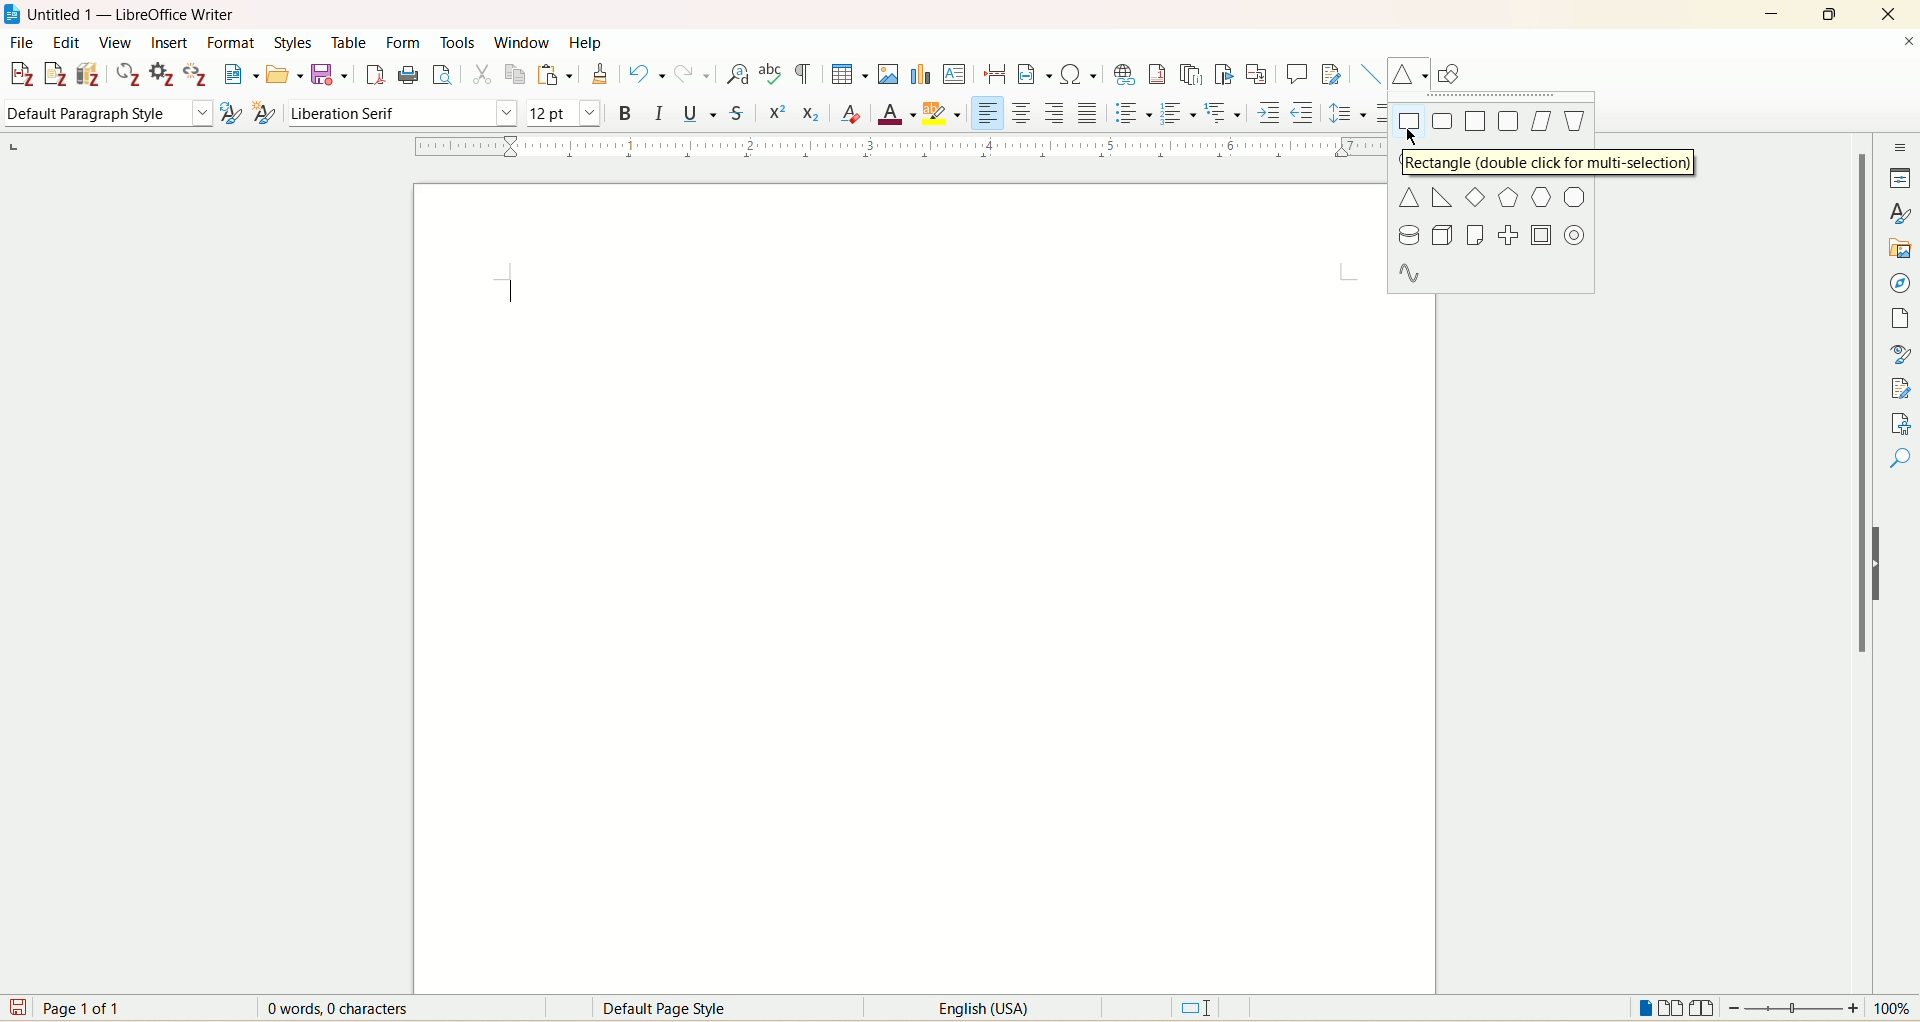  I want to click on file, so click(20, 44).